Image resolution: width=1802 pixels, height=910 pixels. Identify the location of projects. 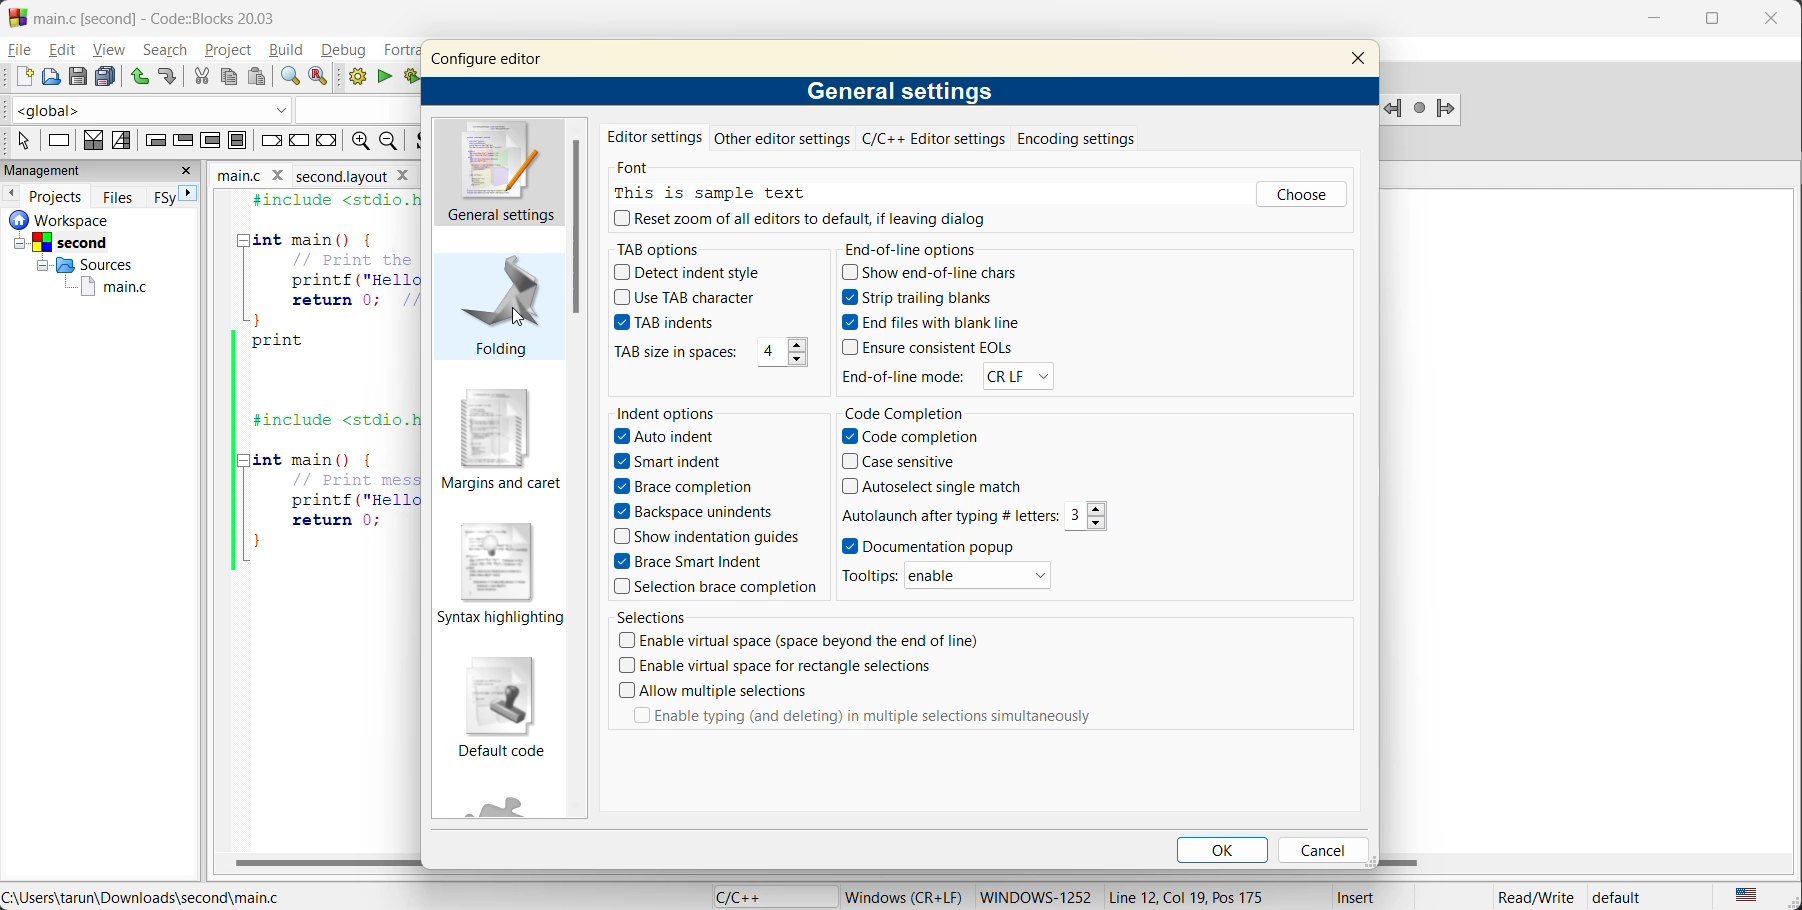
(55, 197).